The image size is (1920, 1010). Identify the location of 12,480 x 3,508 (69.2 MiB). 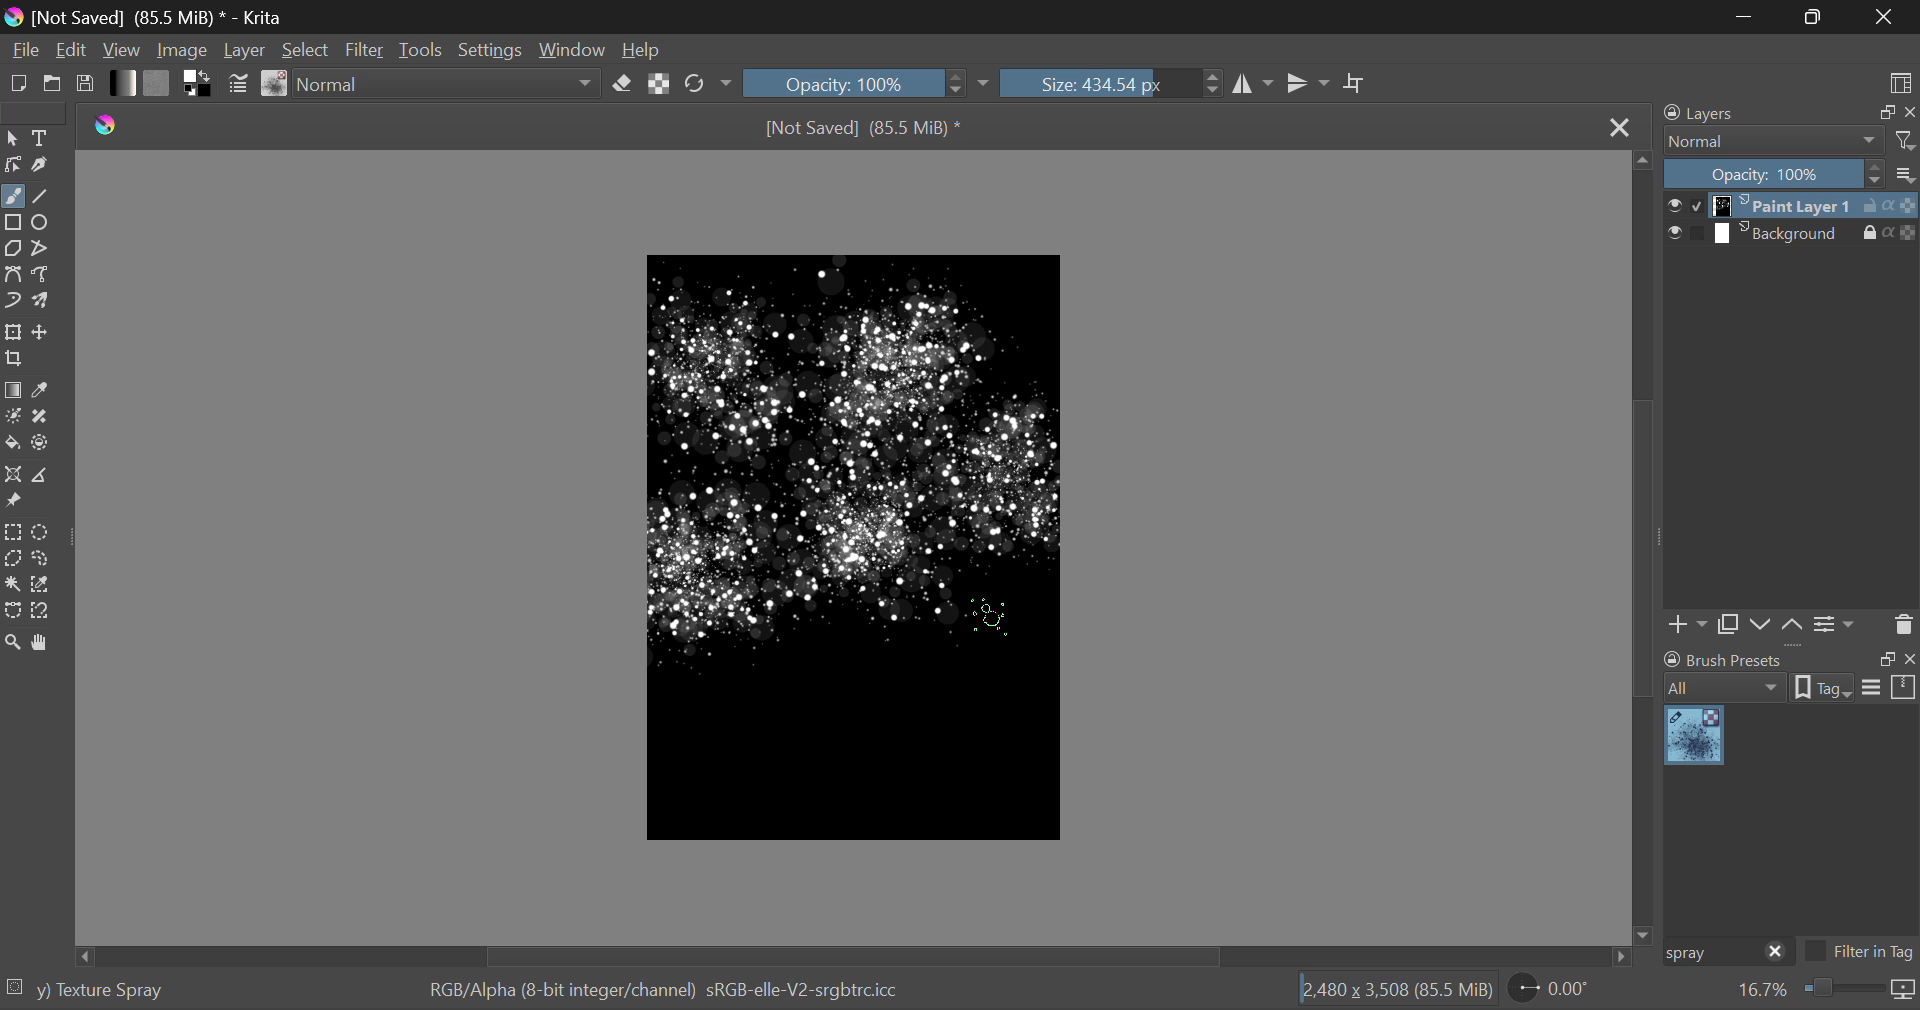
(1397, 989).